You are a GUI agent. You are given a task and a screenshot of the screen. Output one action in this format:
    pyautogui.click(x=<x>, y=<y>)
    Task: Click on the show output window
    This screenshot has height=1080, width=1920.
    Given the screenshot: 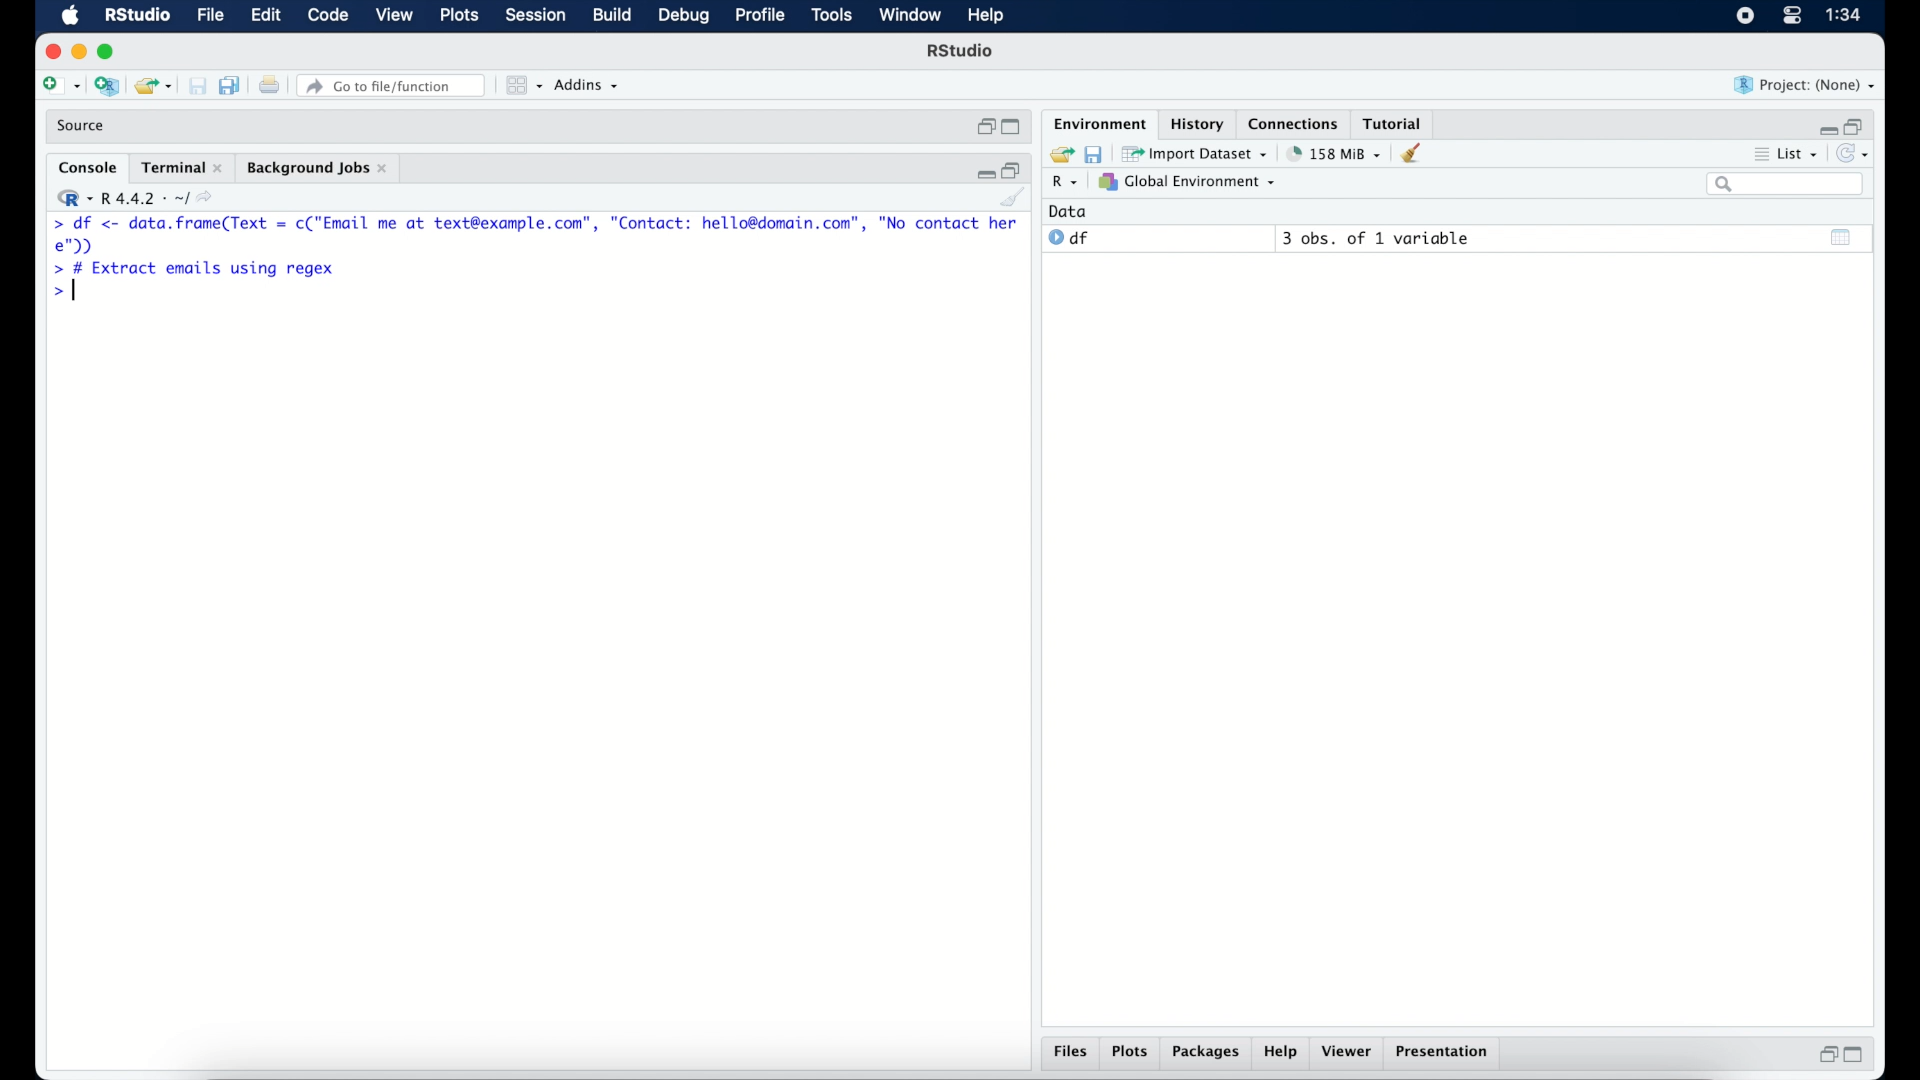 What is the action you would take?
    pyautogui.click(x=1841, y=239)
    